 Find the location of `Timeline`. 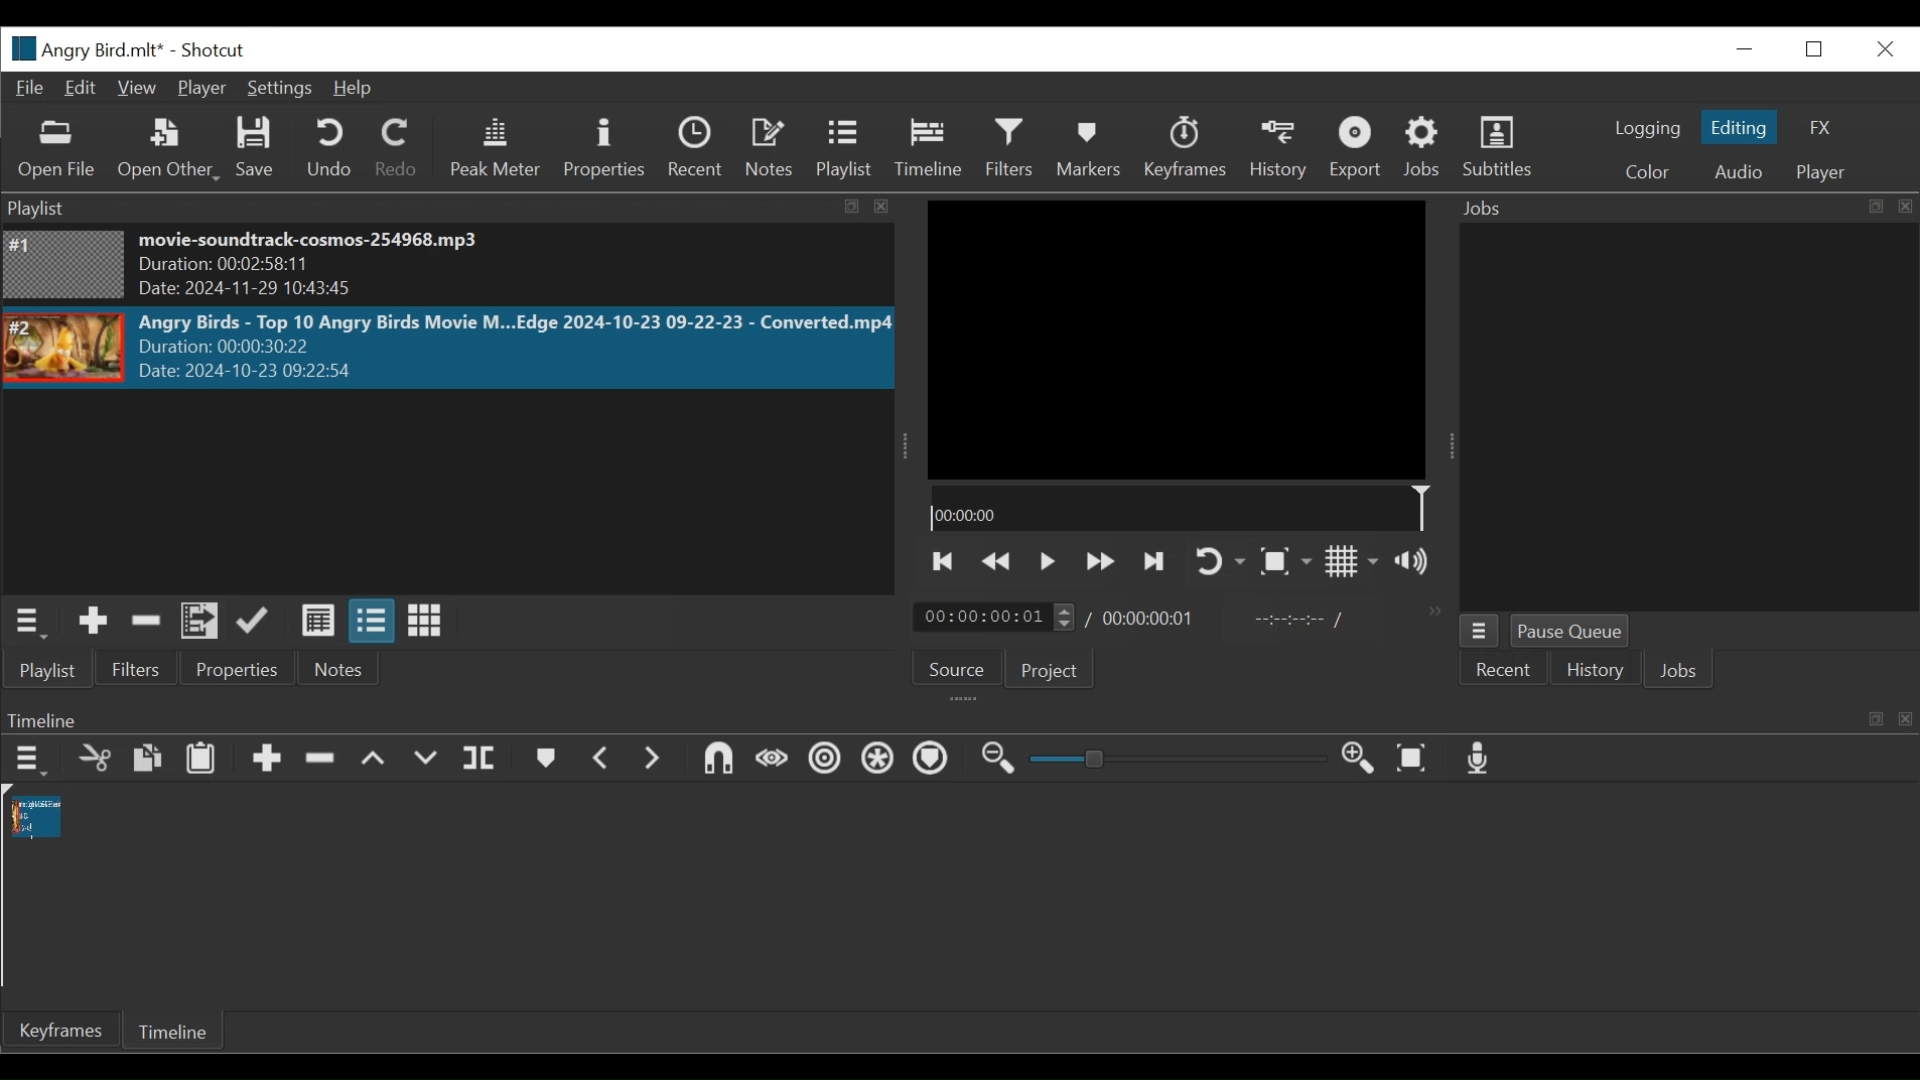

Timeline is located at coordinates (178, 1030).